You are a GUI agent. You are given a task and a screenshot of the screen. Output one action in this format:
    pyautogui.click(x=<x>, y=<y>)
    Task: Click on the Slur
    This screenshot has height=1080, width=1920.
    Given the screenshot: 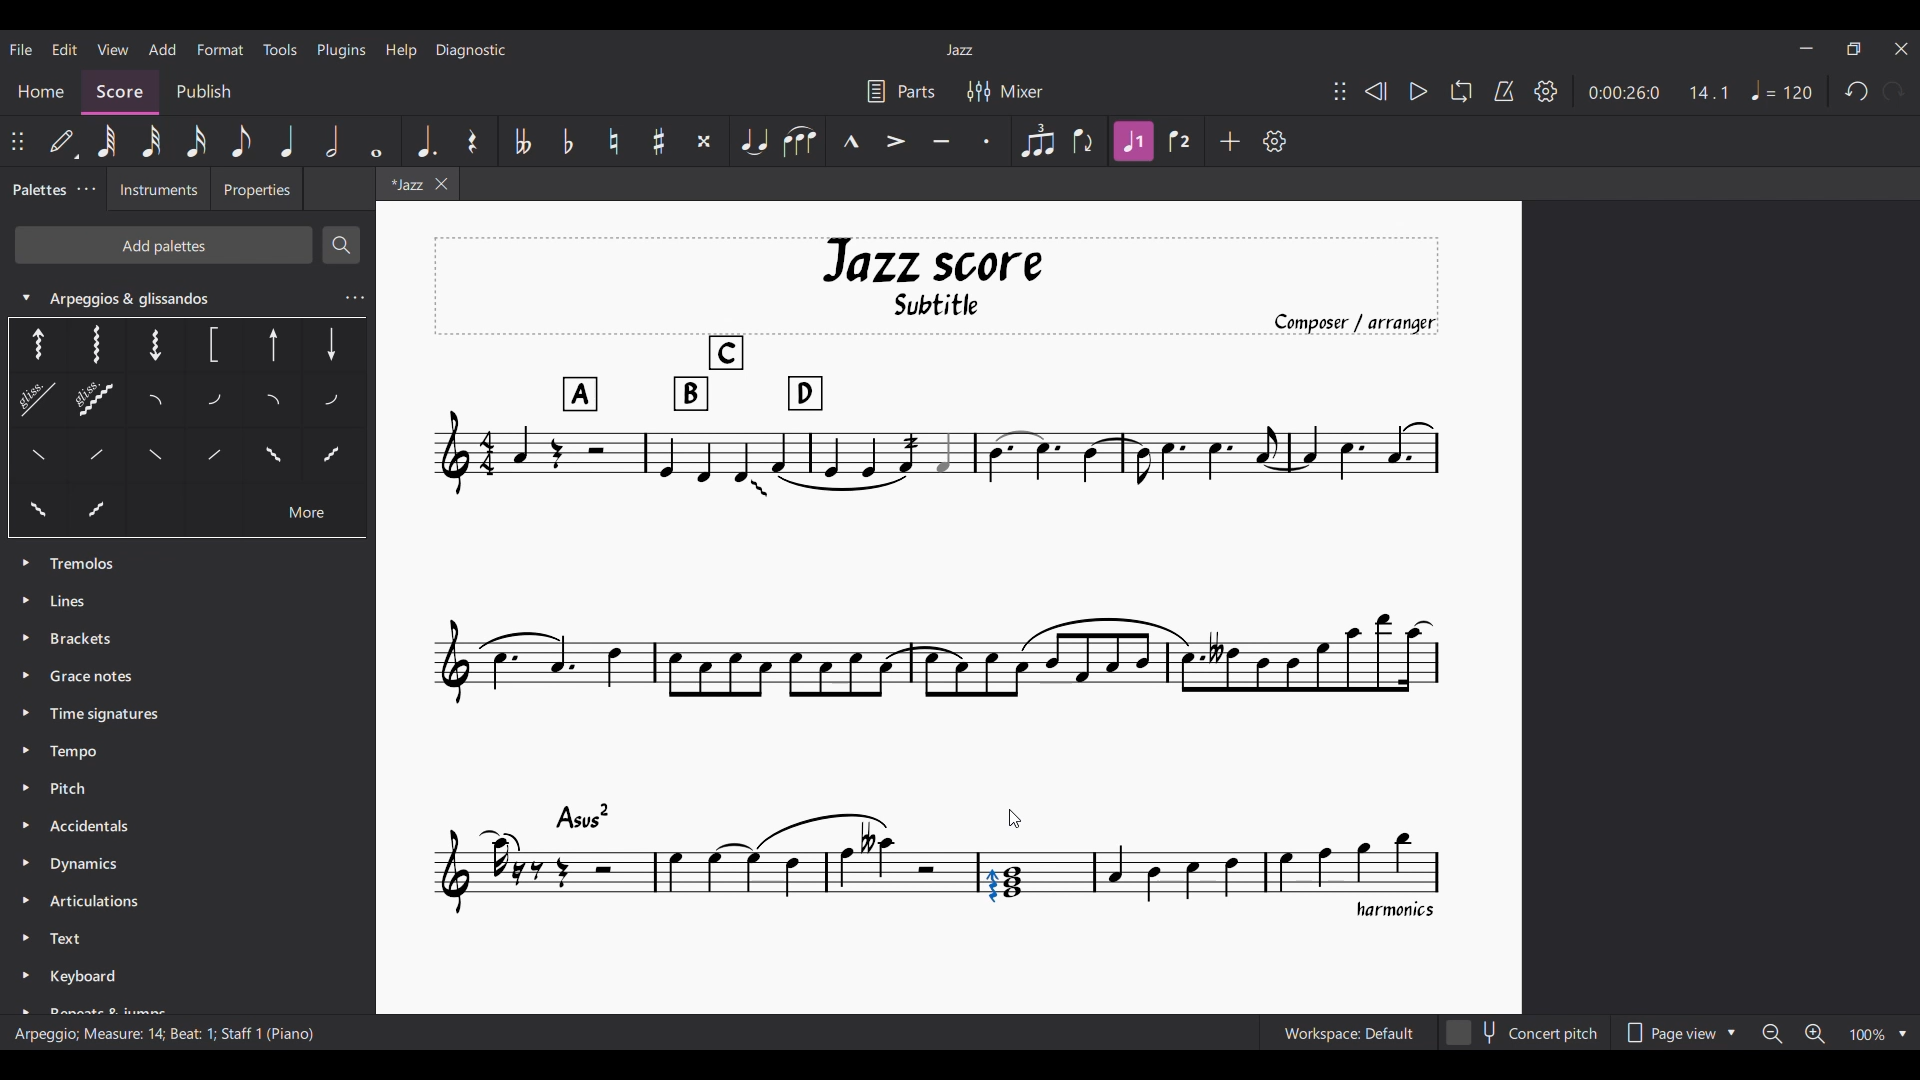 What is the action you would take?
    pyautogui.click(x=799, y=142)
    